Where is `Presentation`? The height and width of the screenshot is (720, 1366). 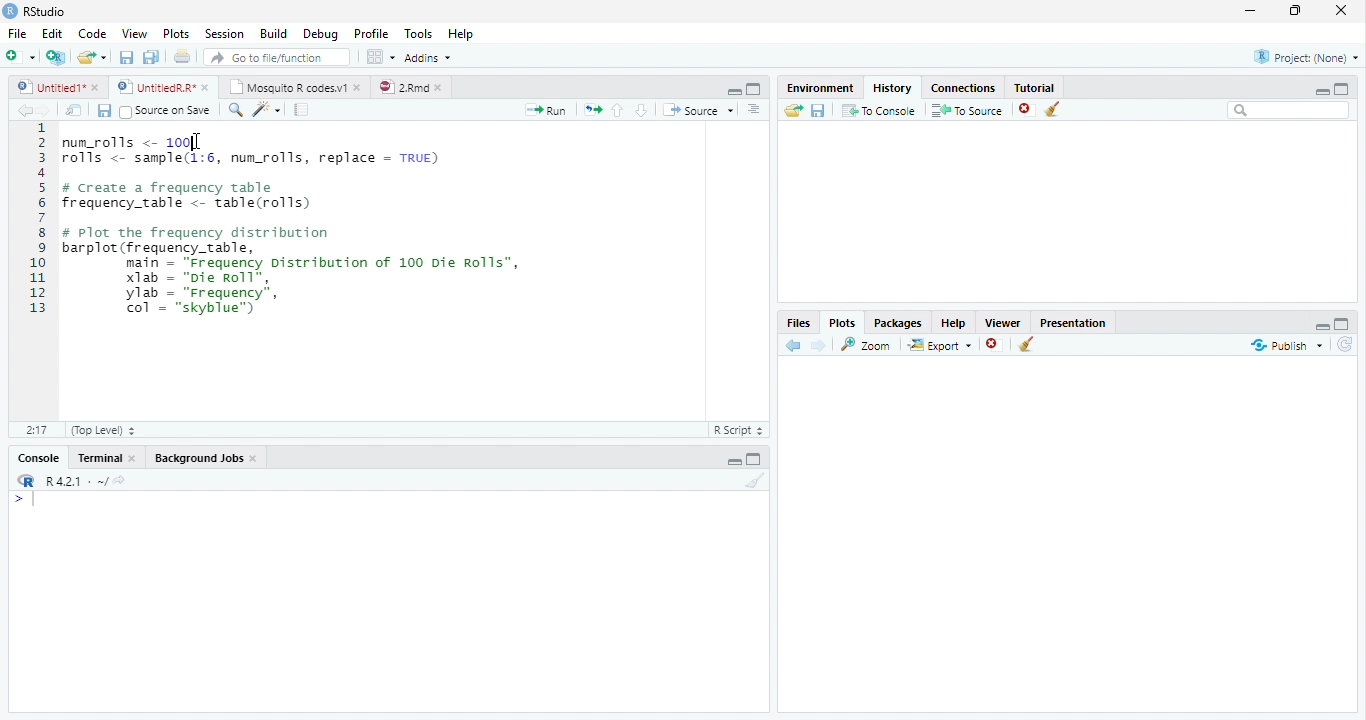 Presentation is located at coordinates (1073, 322).